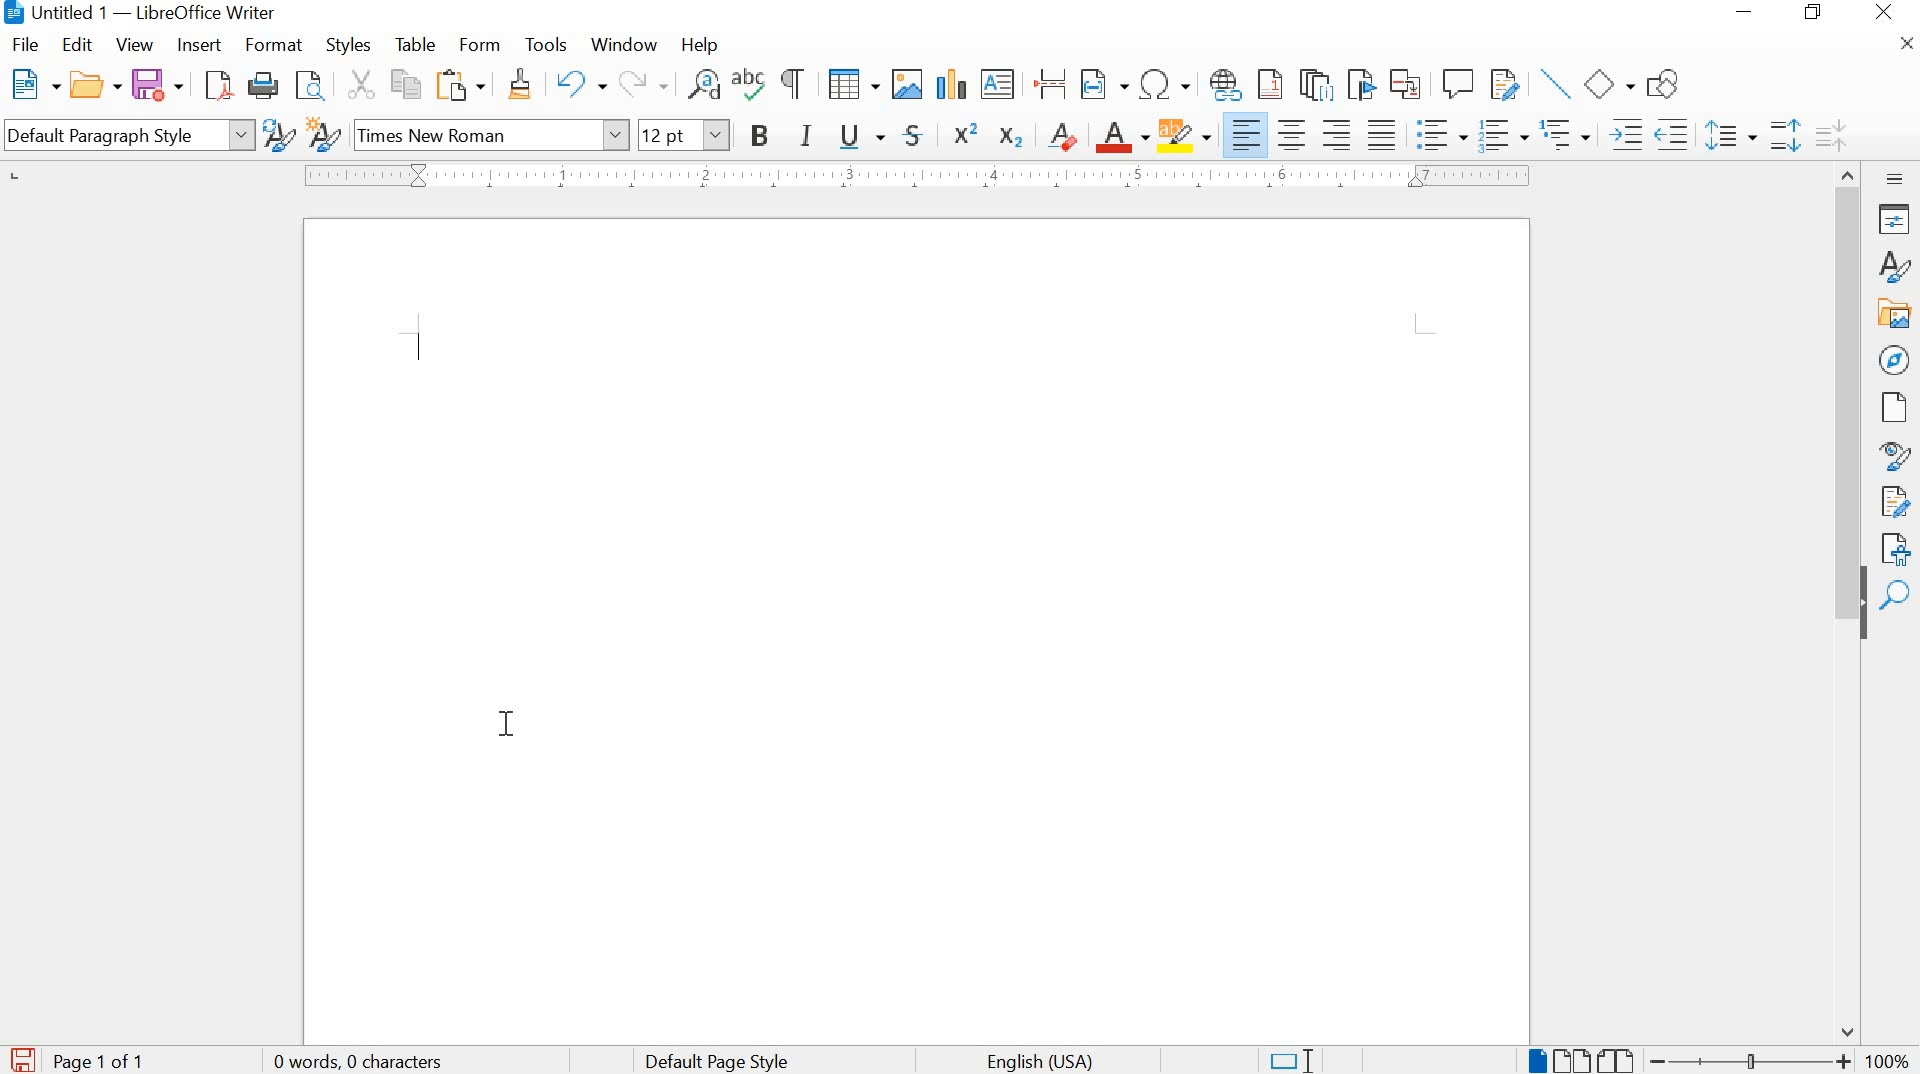  I want to click on REDO, so click(646, 85).